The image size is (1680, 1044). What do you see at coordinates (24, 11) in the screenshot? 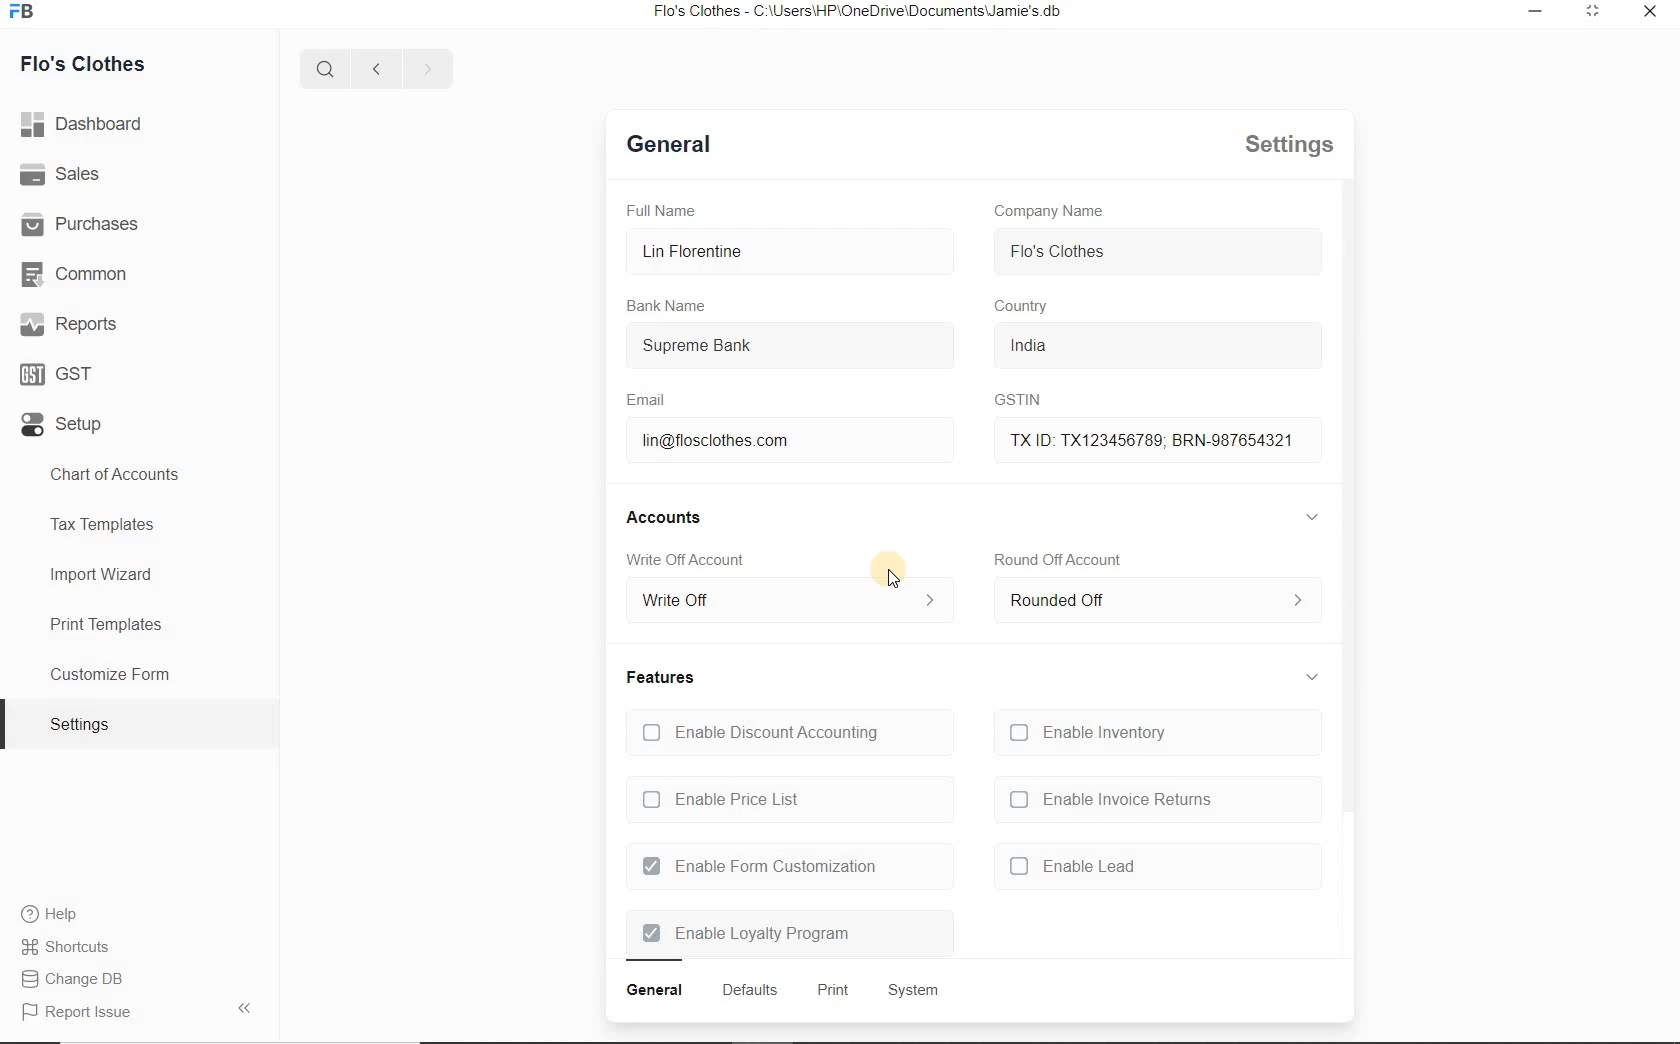
I see `Logo` at bounding box center [24, 11].